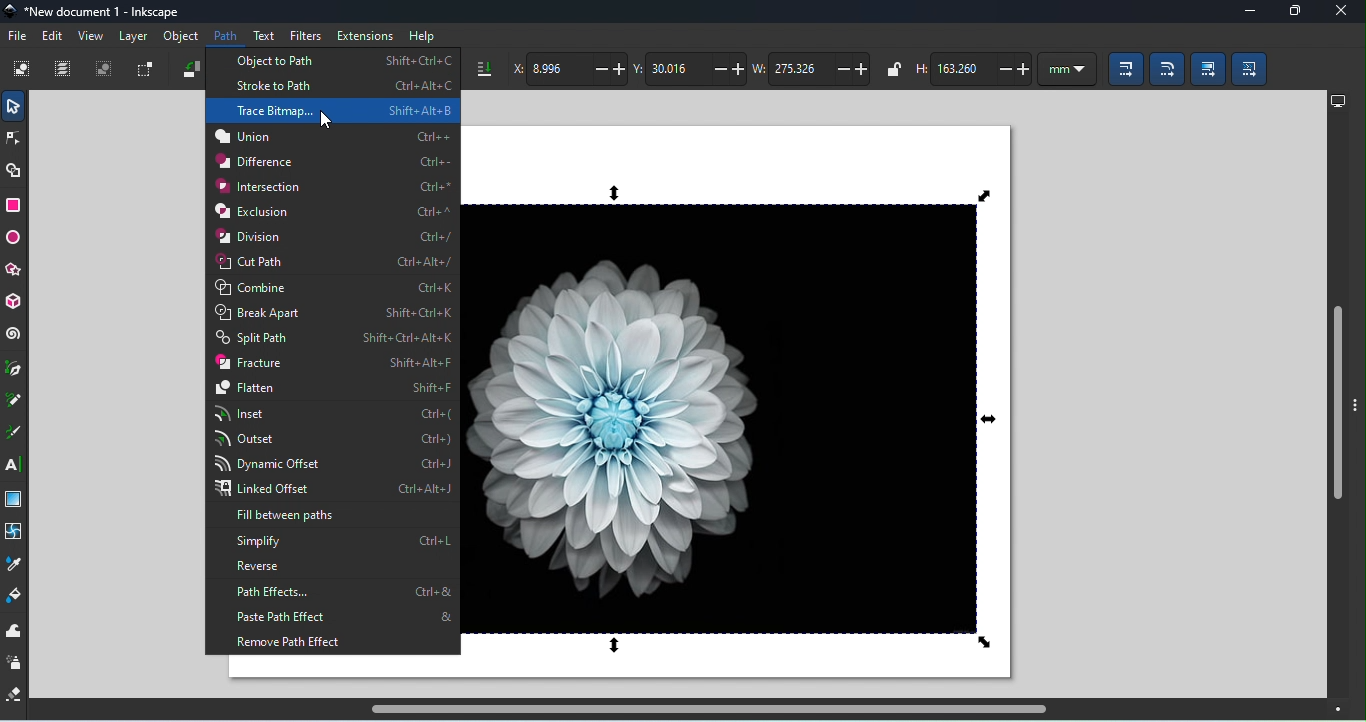 Image resolution: width=1366 pixels, height=722 pixels. Describe the element at coordinates (1167, 70) in the screenshot. I see `When scaling rectangles, scale the radii of the rounded corners` at that location.